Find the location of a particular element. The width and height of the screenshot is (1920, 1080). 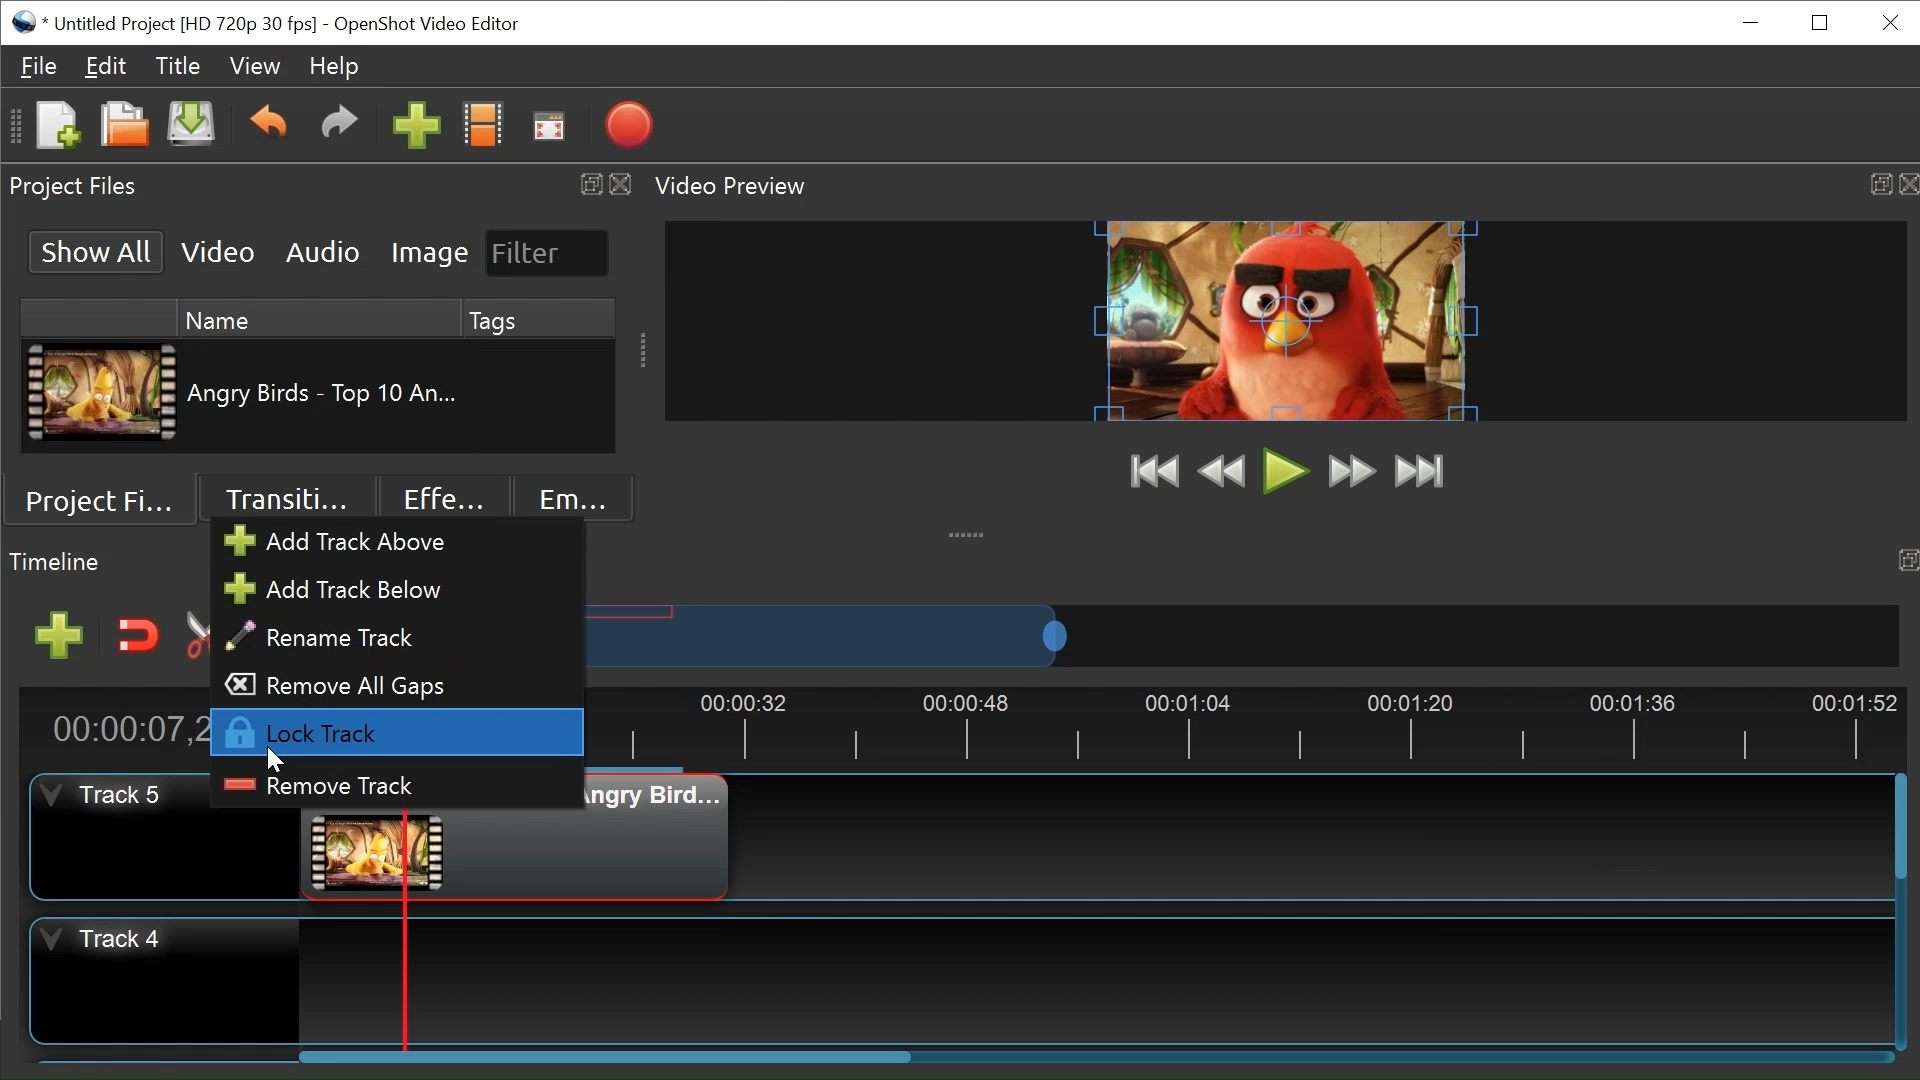

Timeline is located at coordinates (1263, 724).